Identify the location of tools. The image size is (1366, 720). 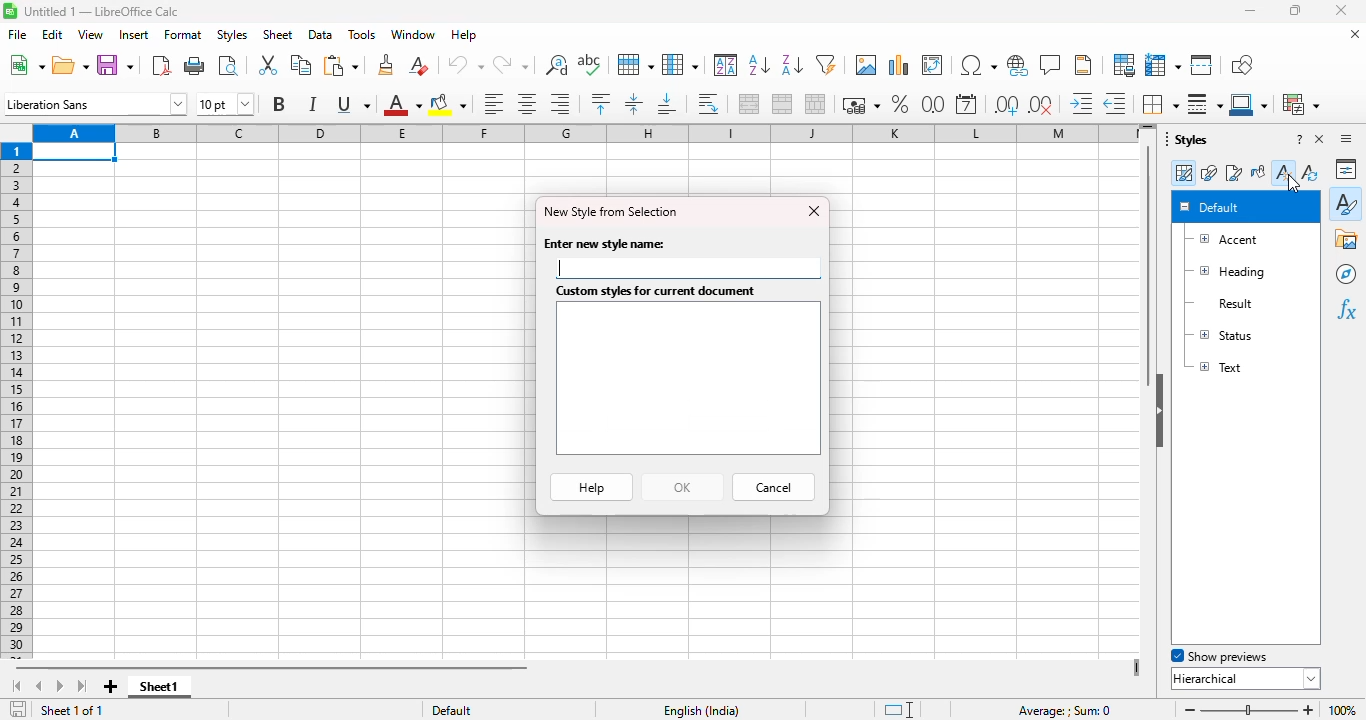
(362, 35).